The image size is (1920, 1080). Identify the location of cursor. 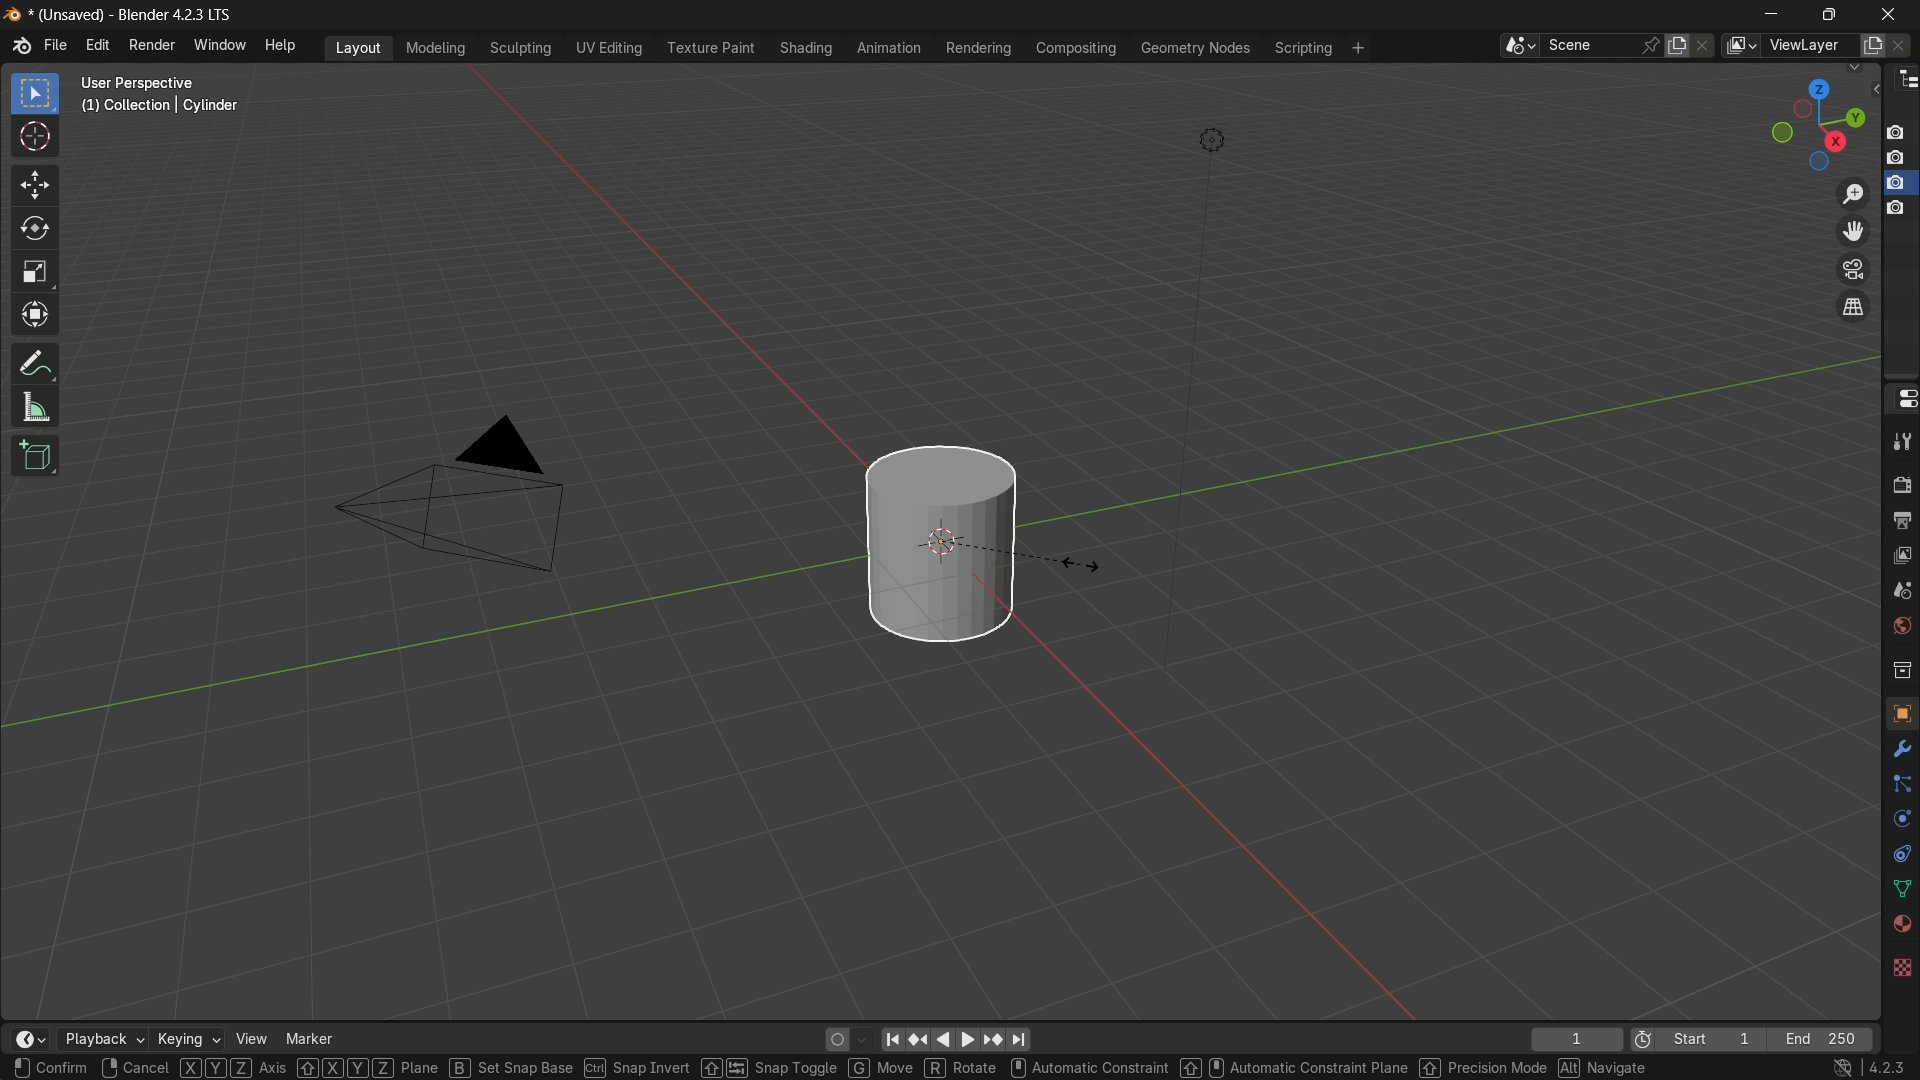
(35, 139).